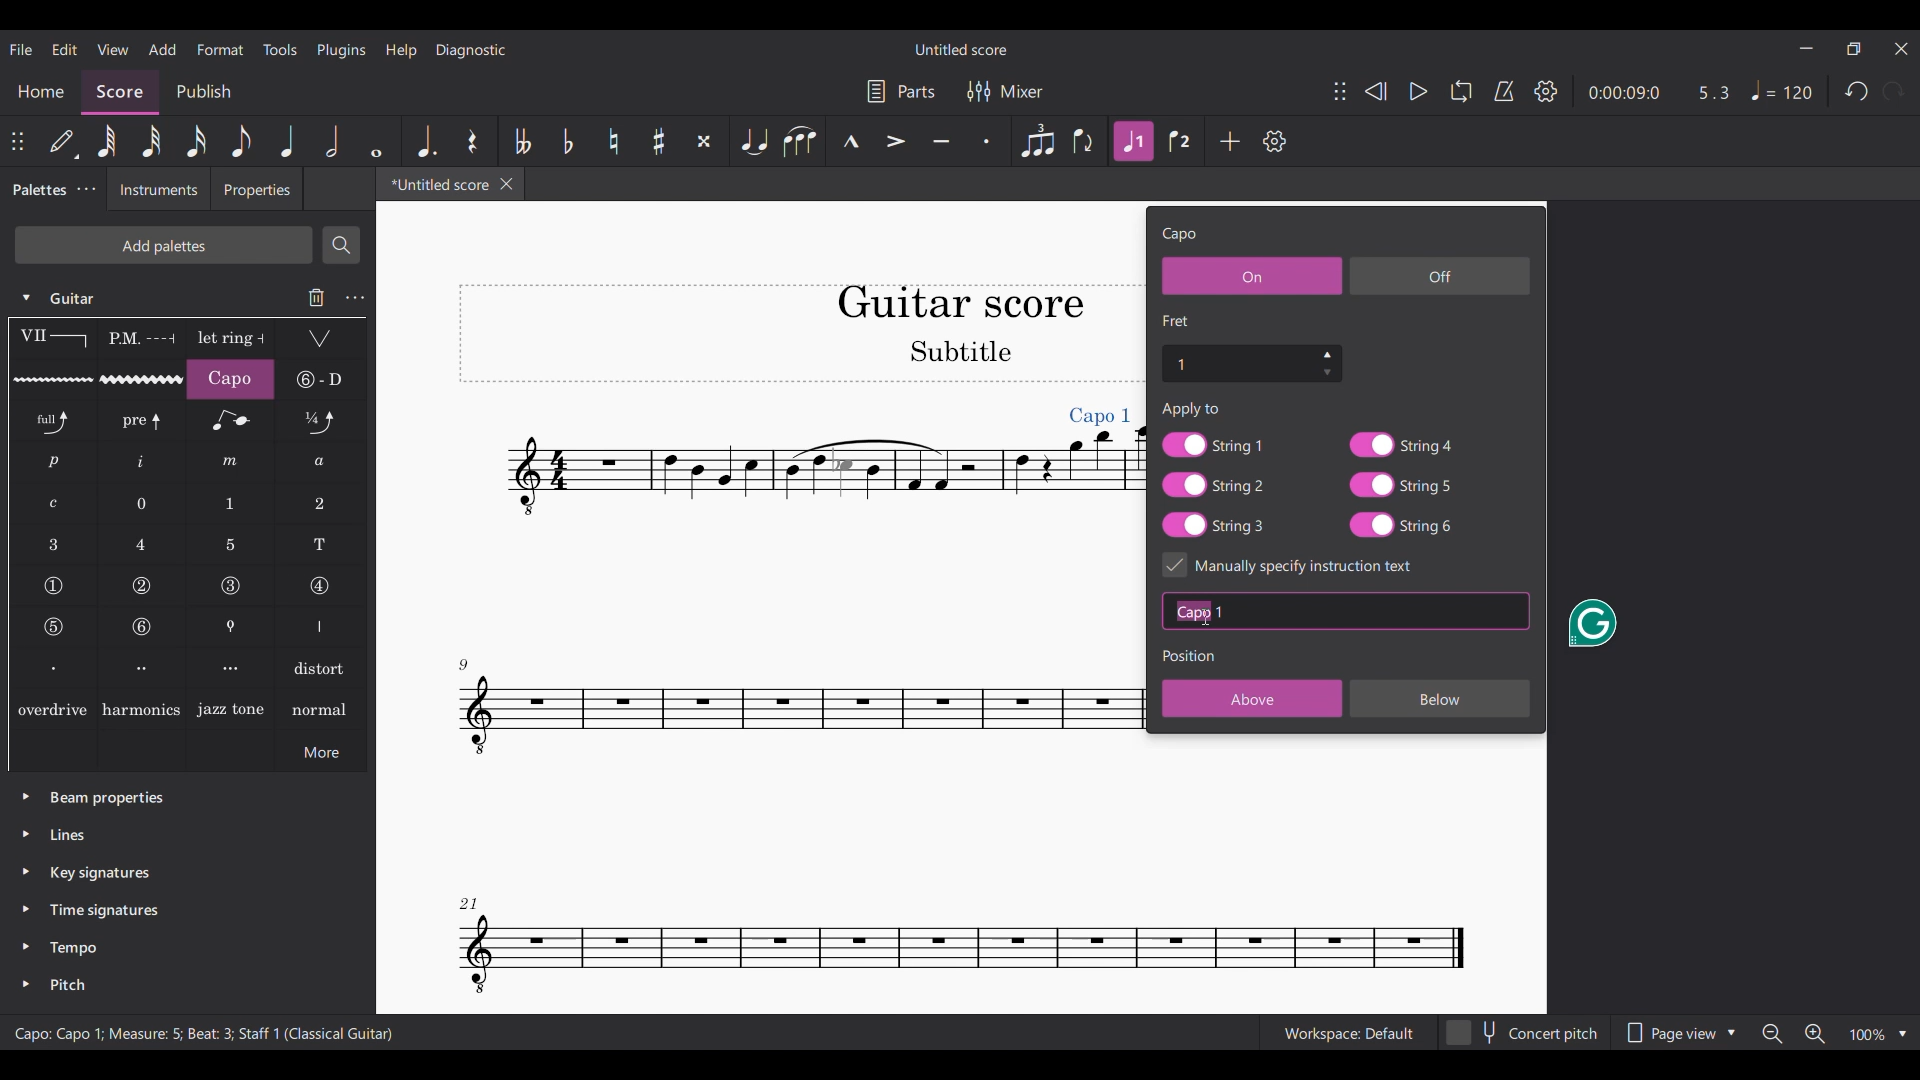 The height and width of the screenshot is (1080, 1920). What do you see at coordinates (752, 141) in the screenshot?
I see `Tie` at bounding box center [752, 141].